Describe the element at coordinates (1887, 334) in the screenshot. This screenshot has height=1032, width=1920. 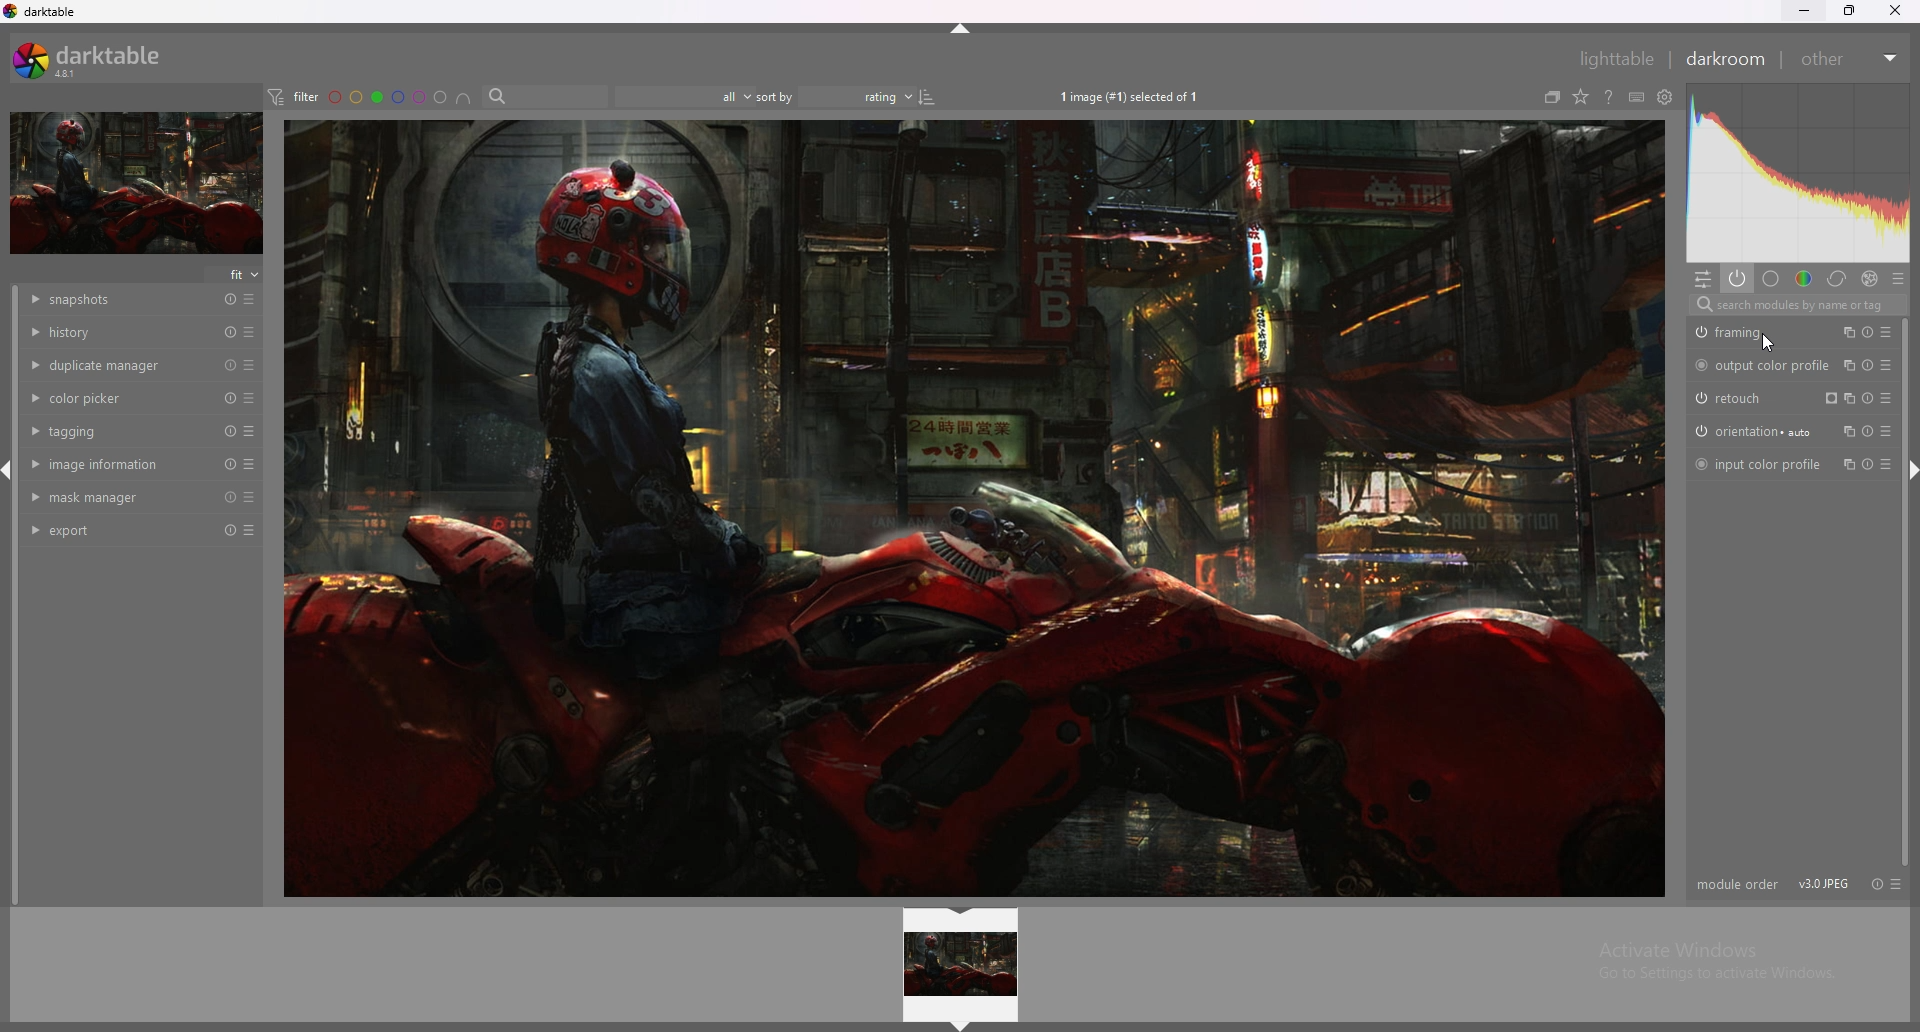
I see `presets` at that location.